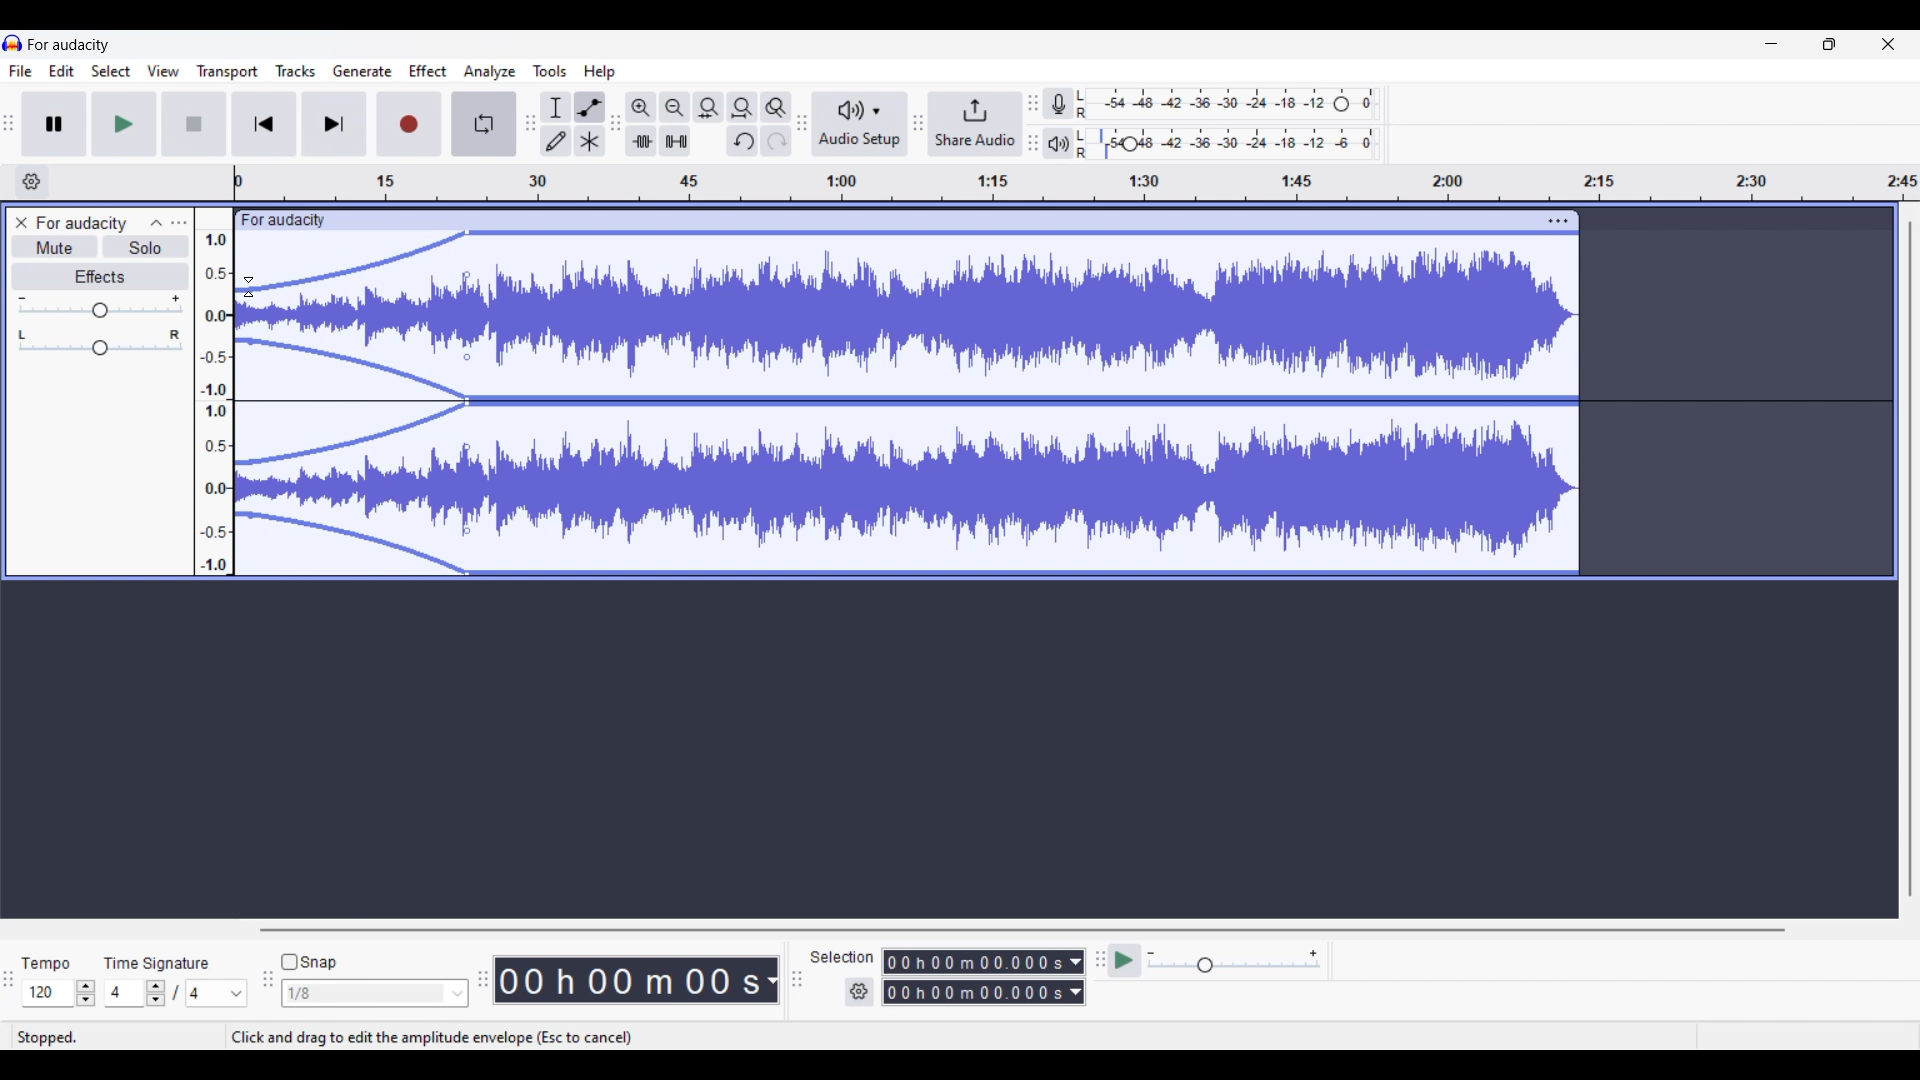  What do you see at coordinates (841, 956) in the screenshot?
I see `selection` at bounding box center [841, 956].